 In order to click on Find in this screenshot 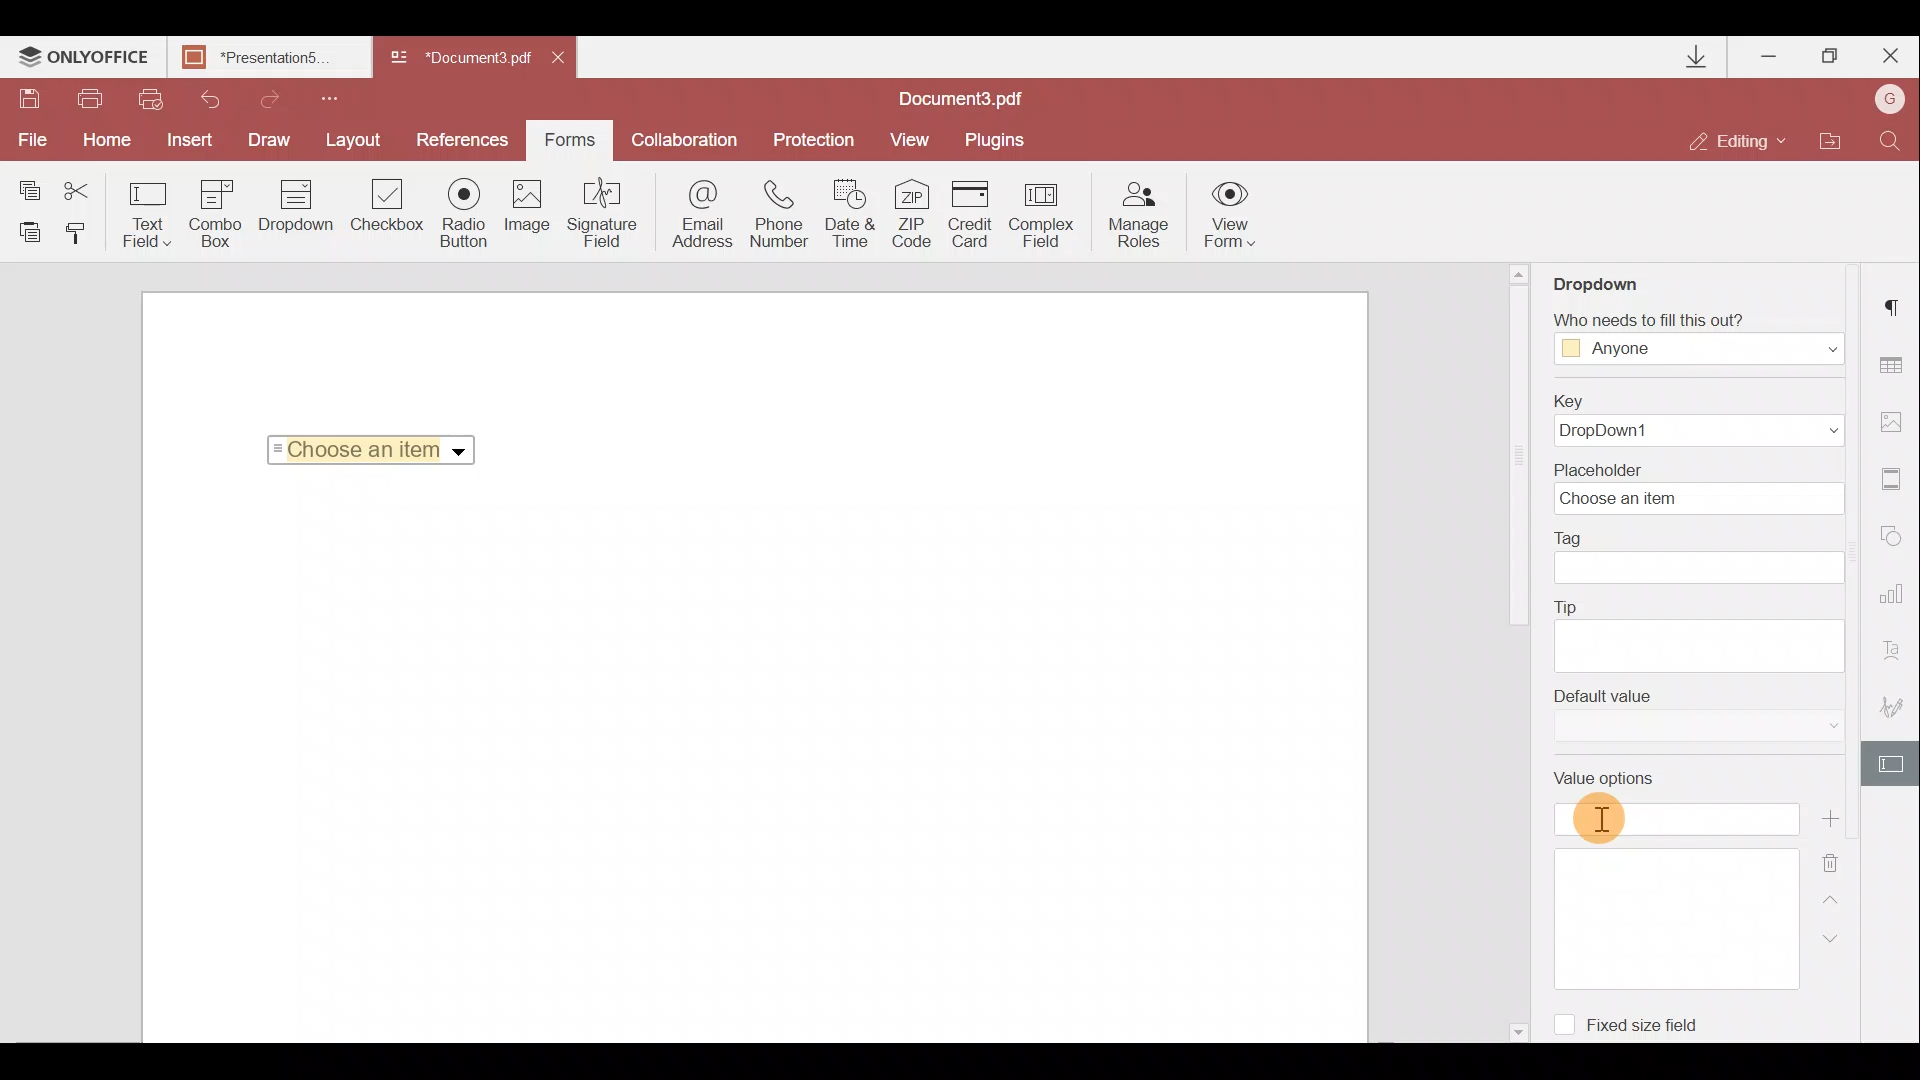, I will do `click(1891, 139)`.